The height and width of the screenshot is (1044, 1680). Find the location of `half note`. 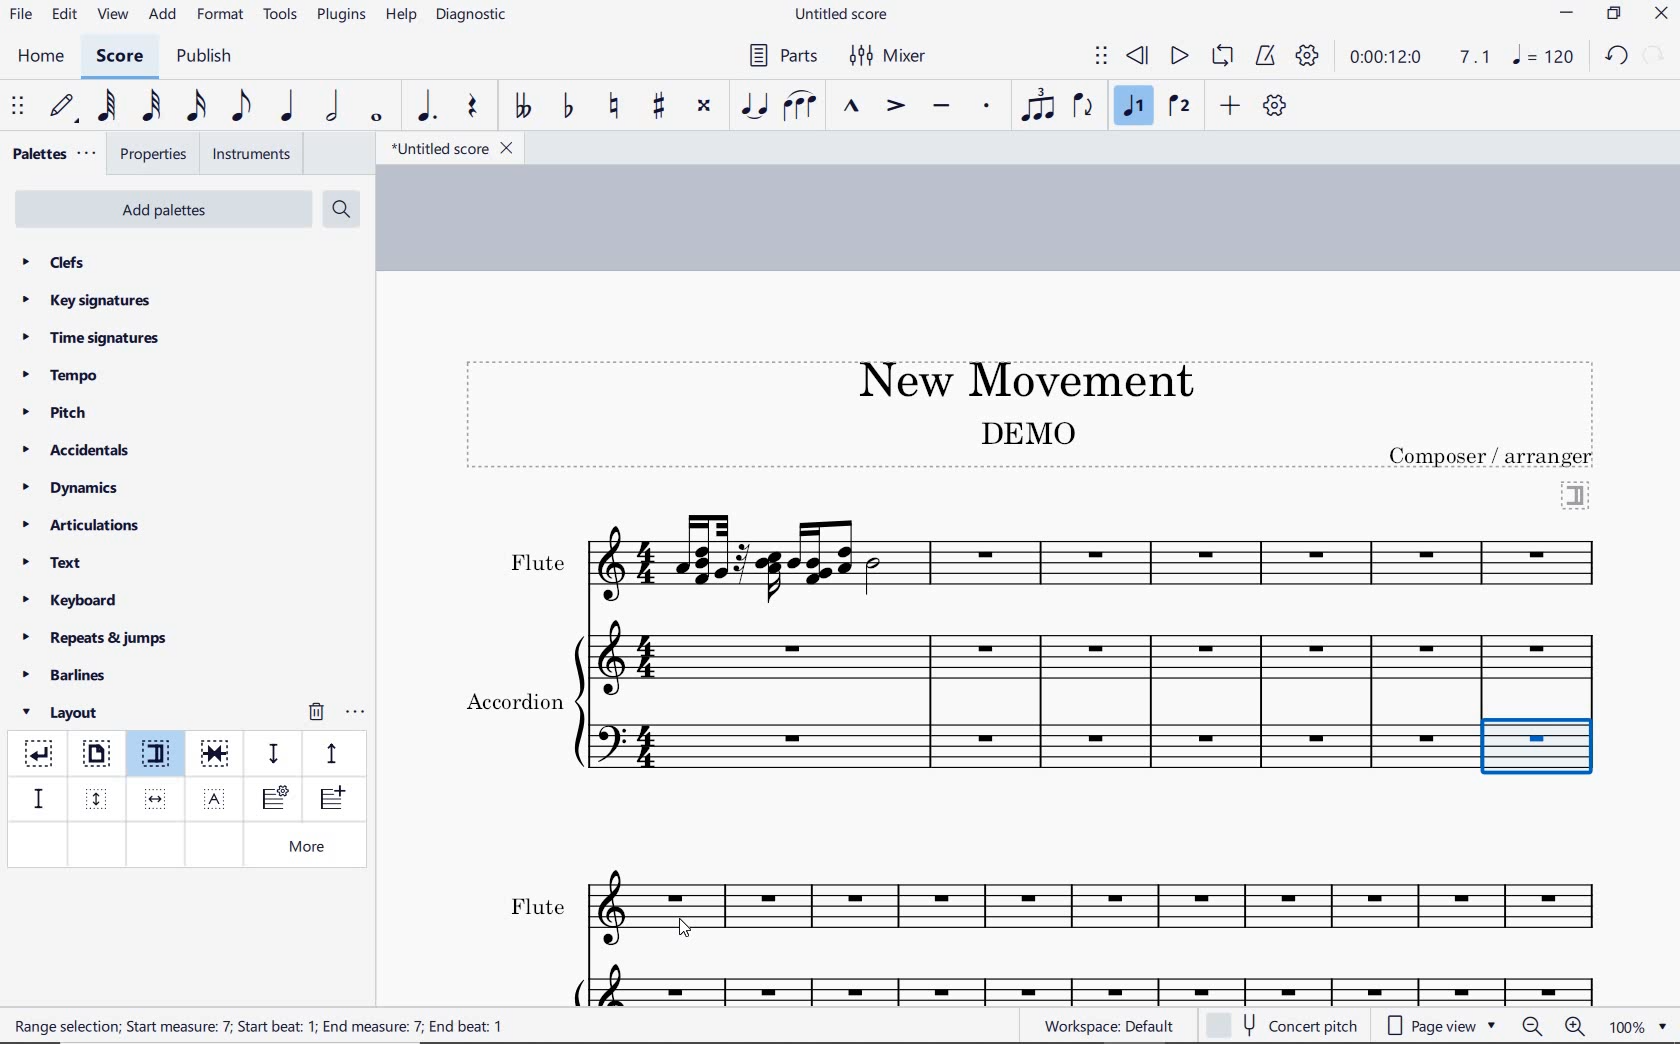

half note is located at coordinates (332, 107).